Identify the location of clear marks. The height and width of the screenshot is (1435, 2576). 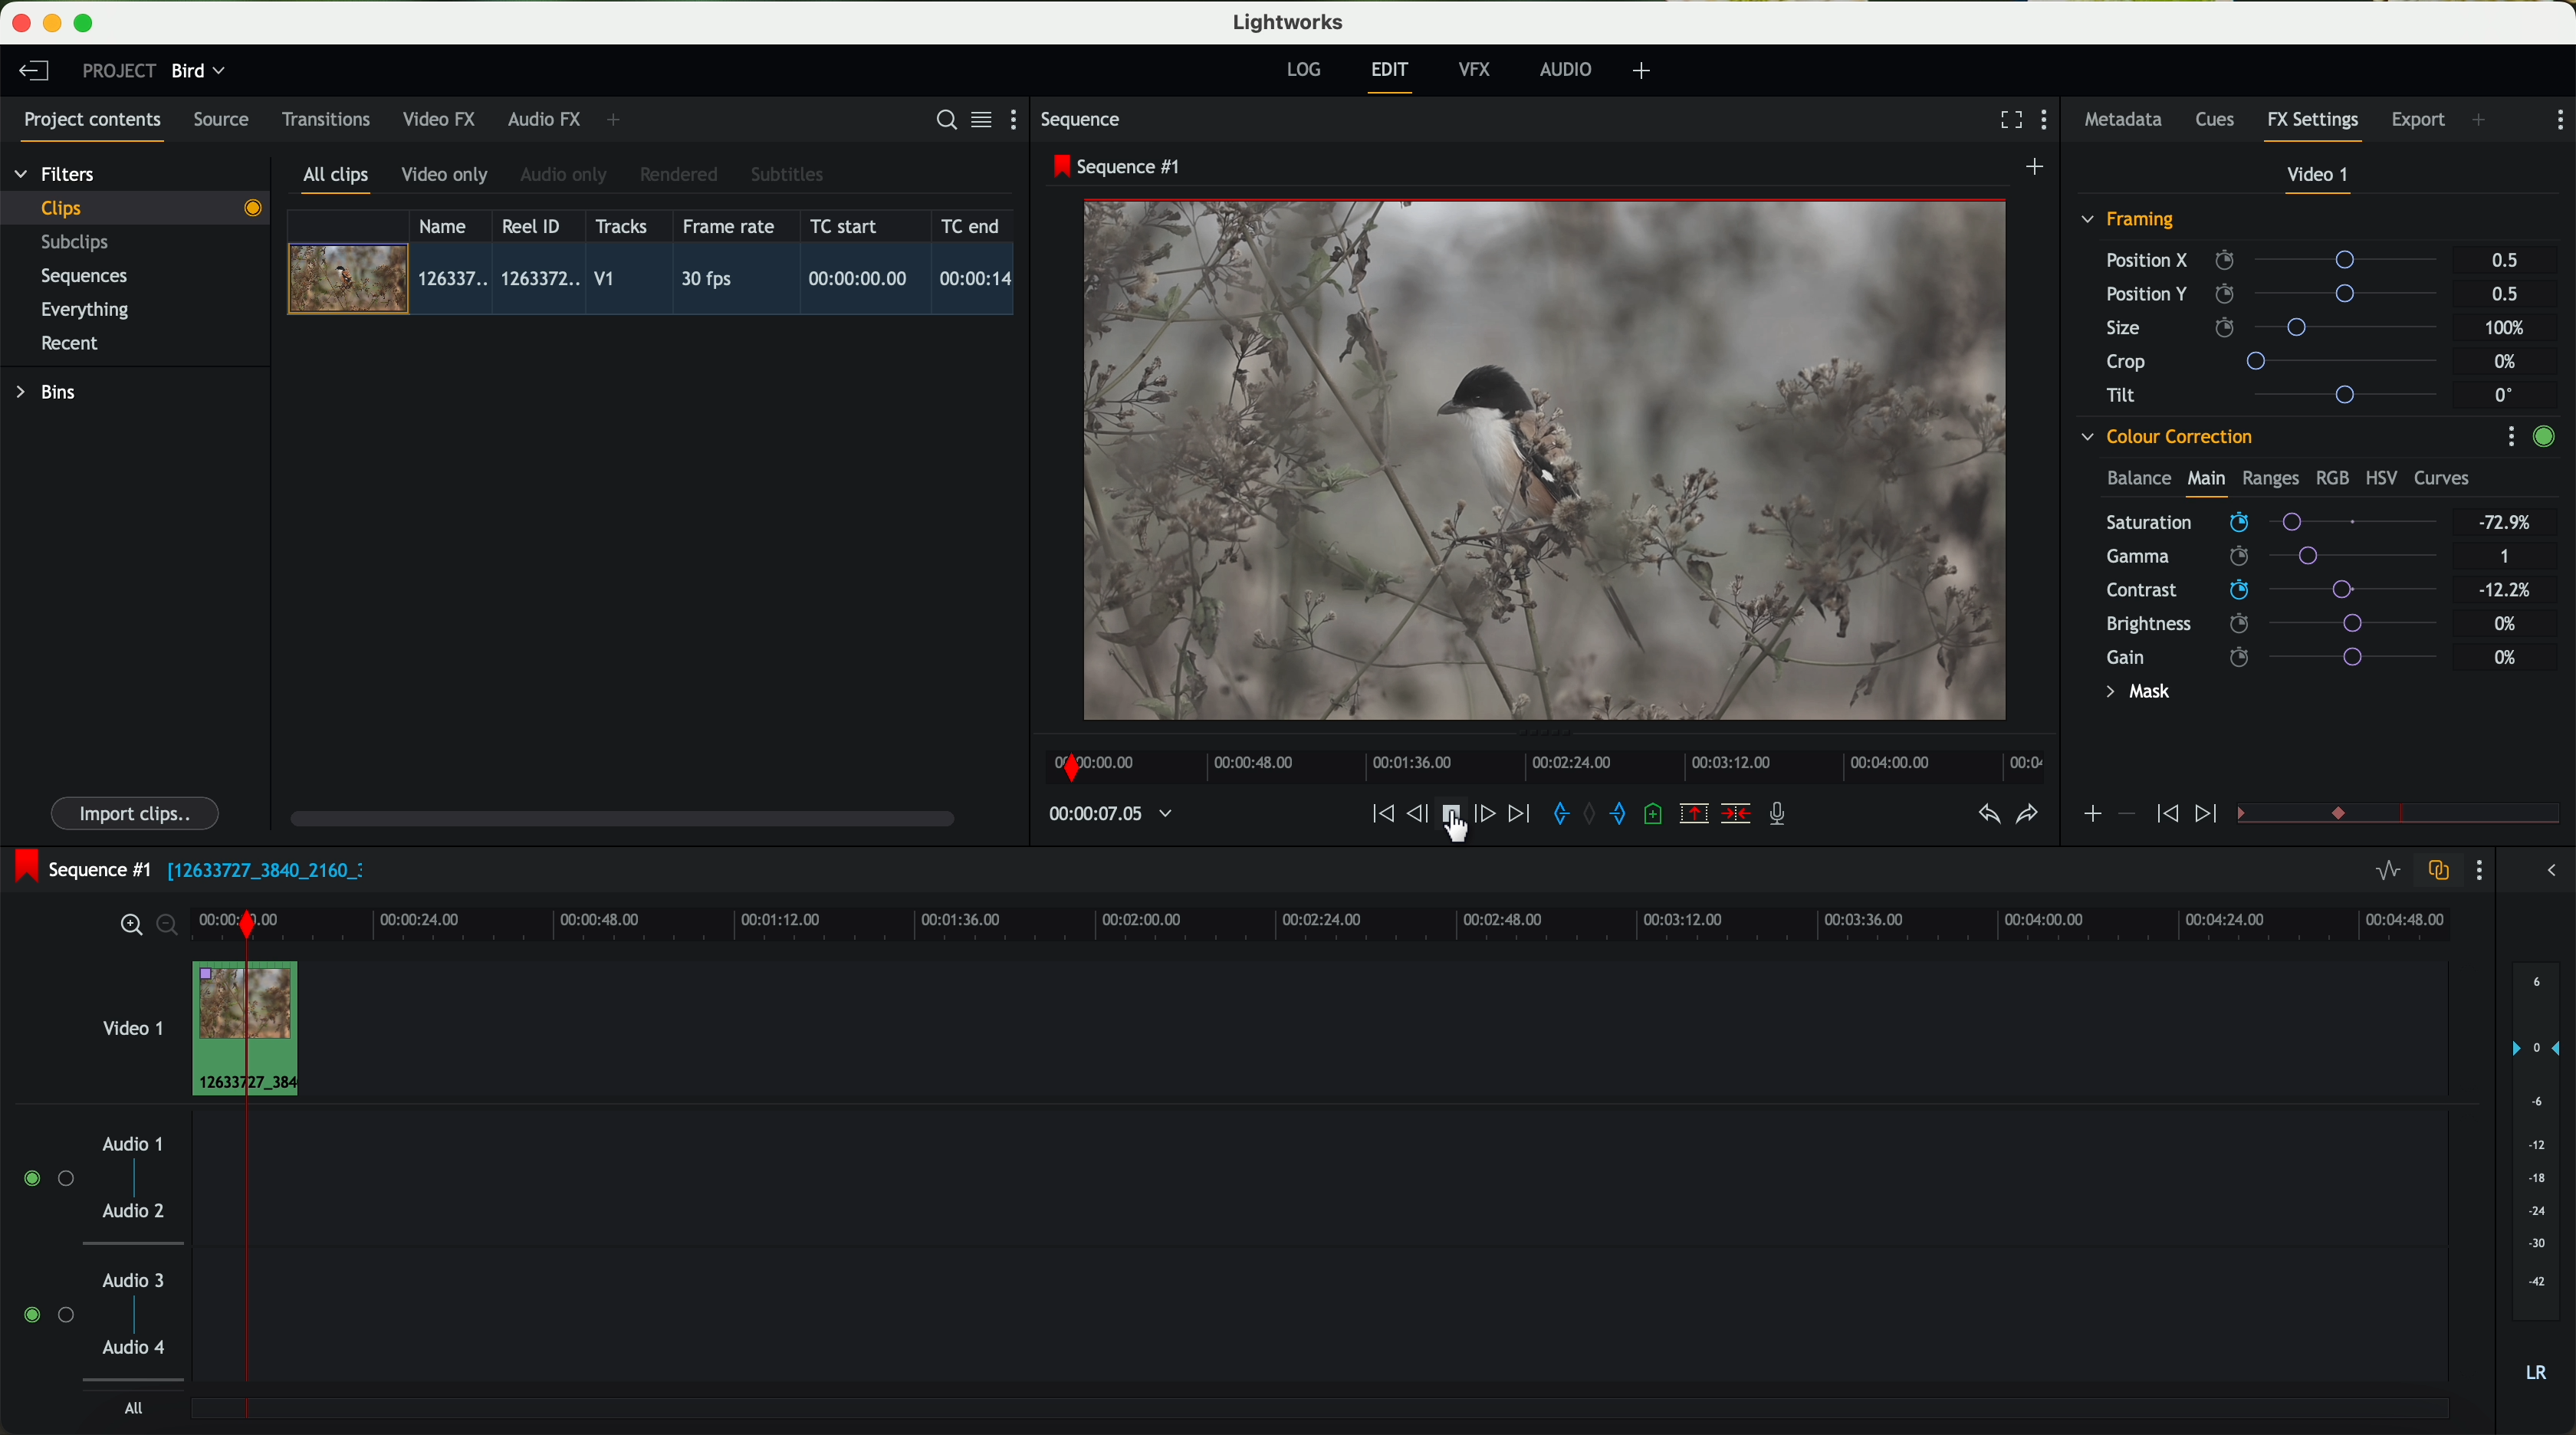
(1591, 814).